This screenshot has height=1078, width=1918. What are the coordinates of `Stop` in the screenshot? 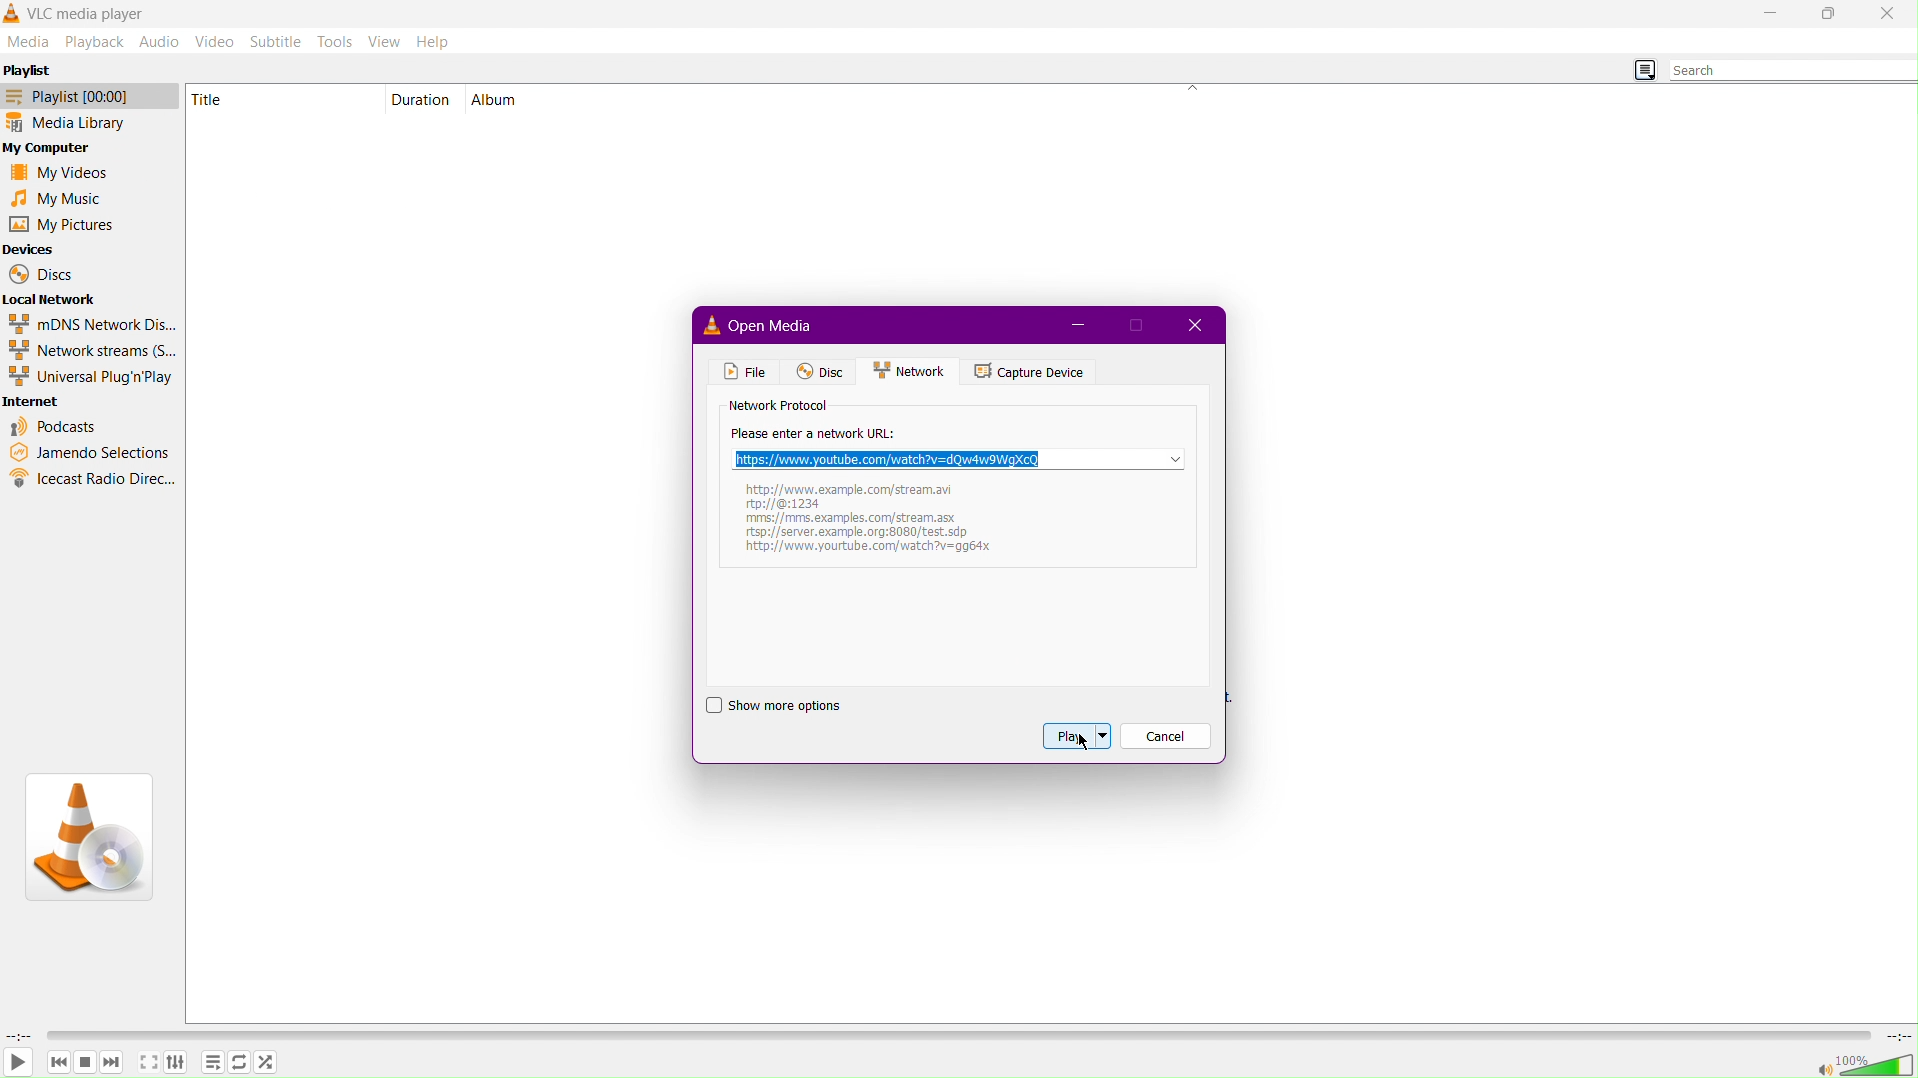 It's located at (87, 1063).